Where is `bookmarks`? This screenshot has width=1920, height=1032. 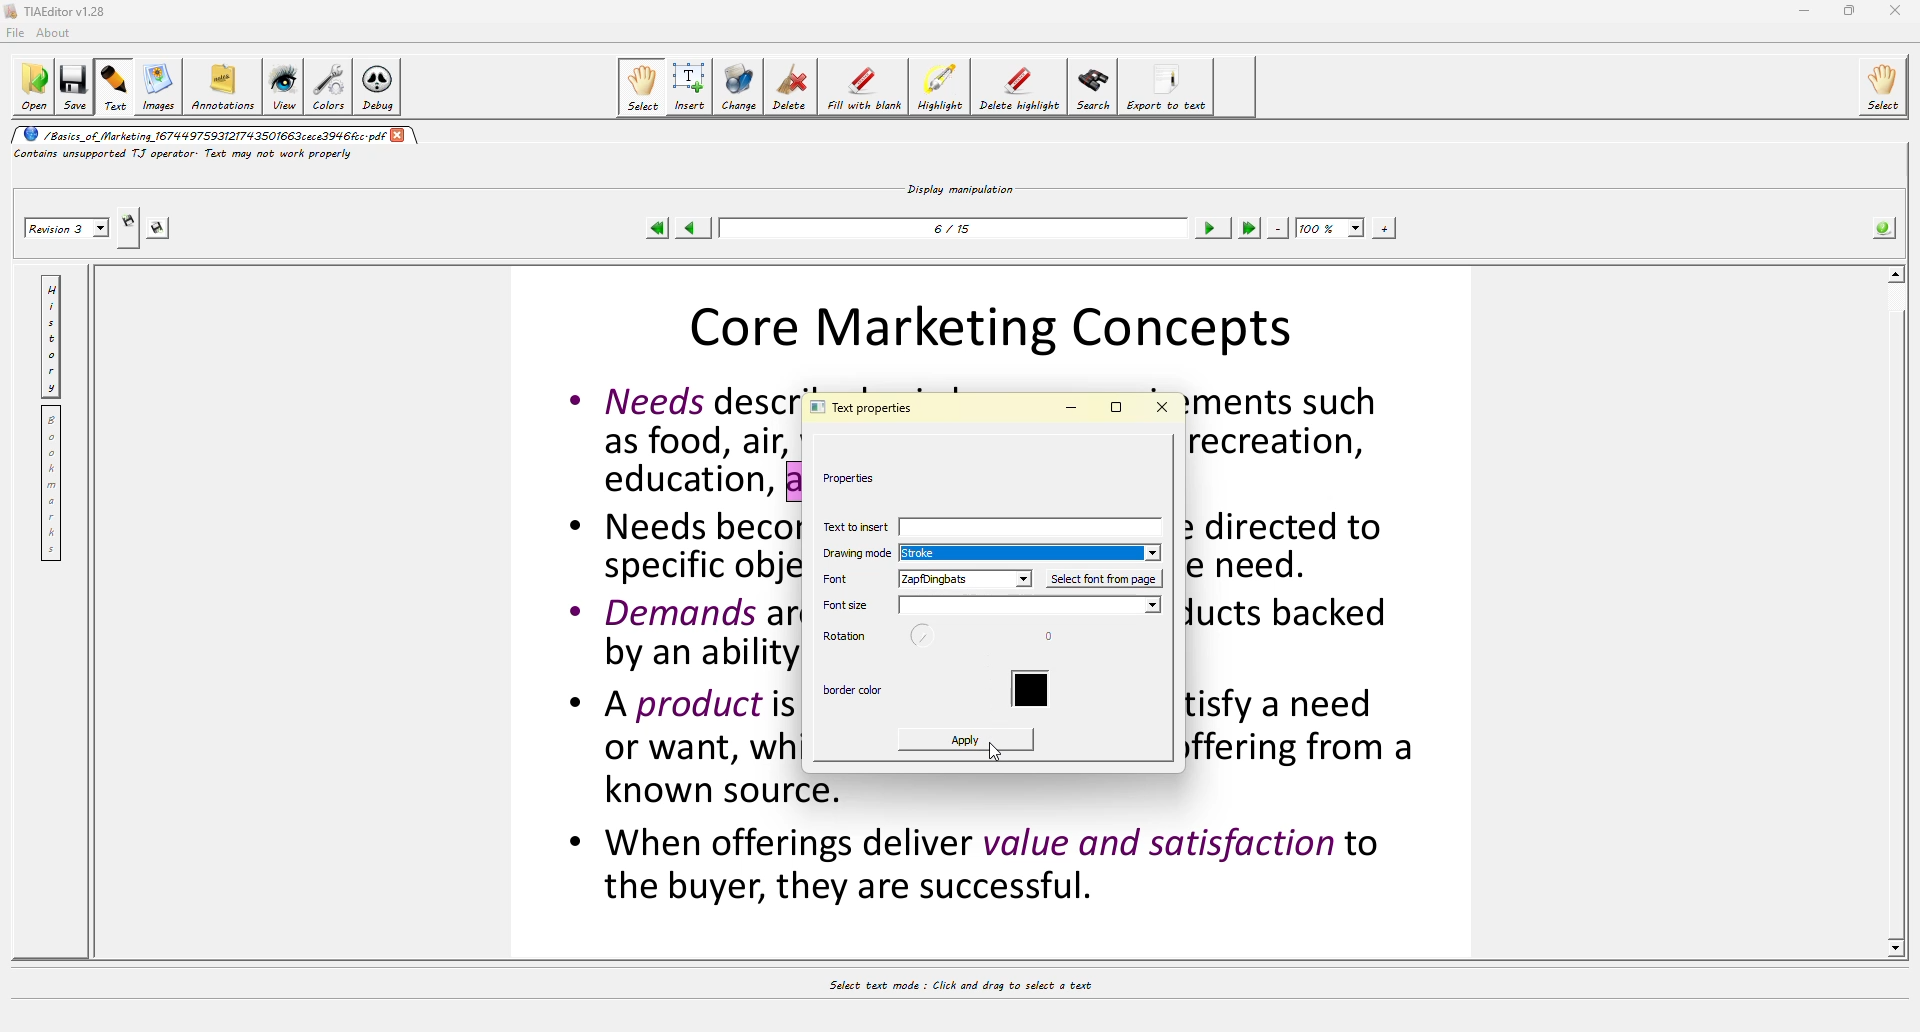 bookmarks is located at coordinates (52, 484).